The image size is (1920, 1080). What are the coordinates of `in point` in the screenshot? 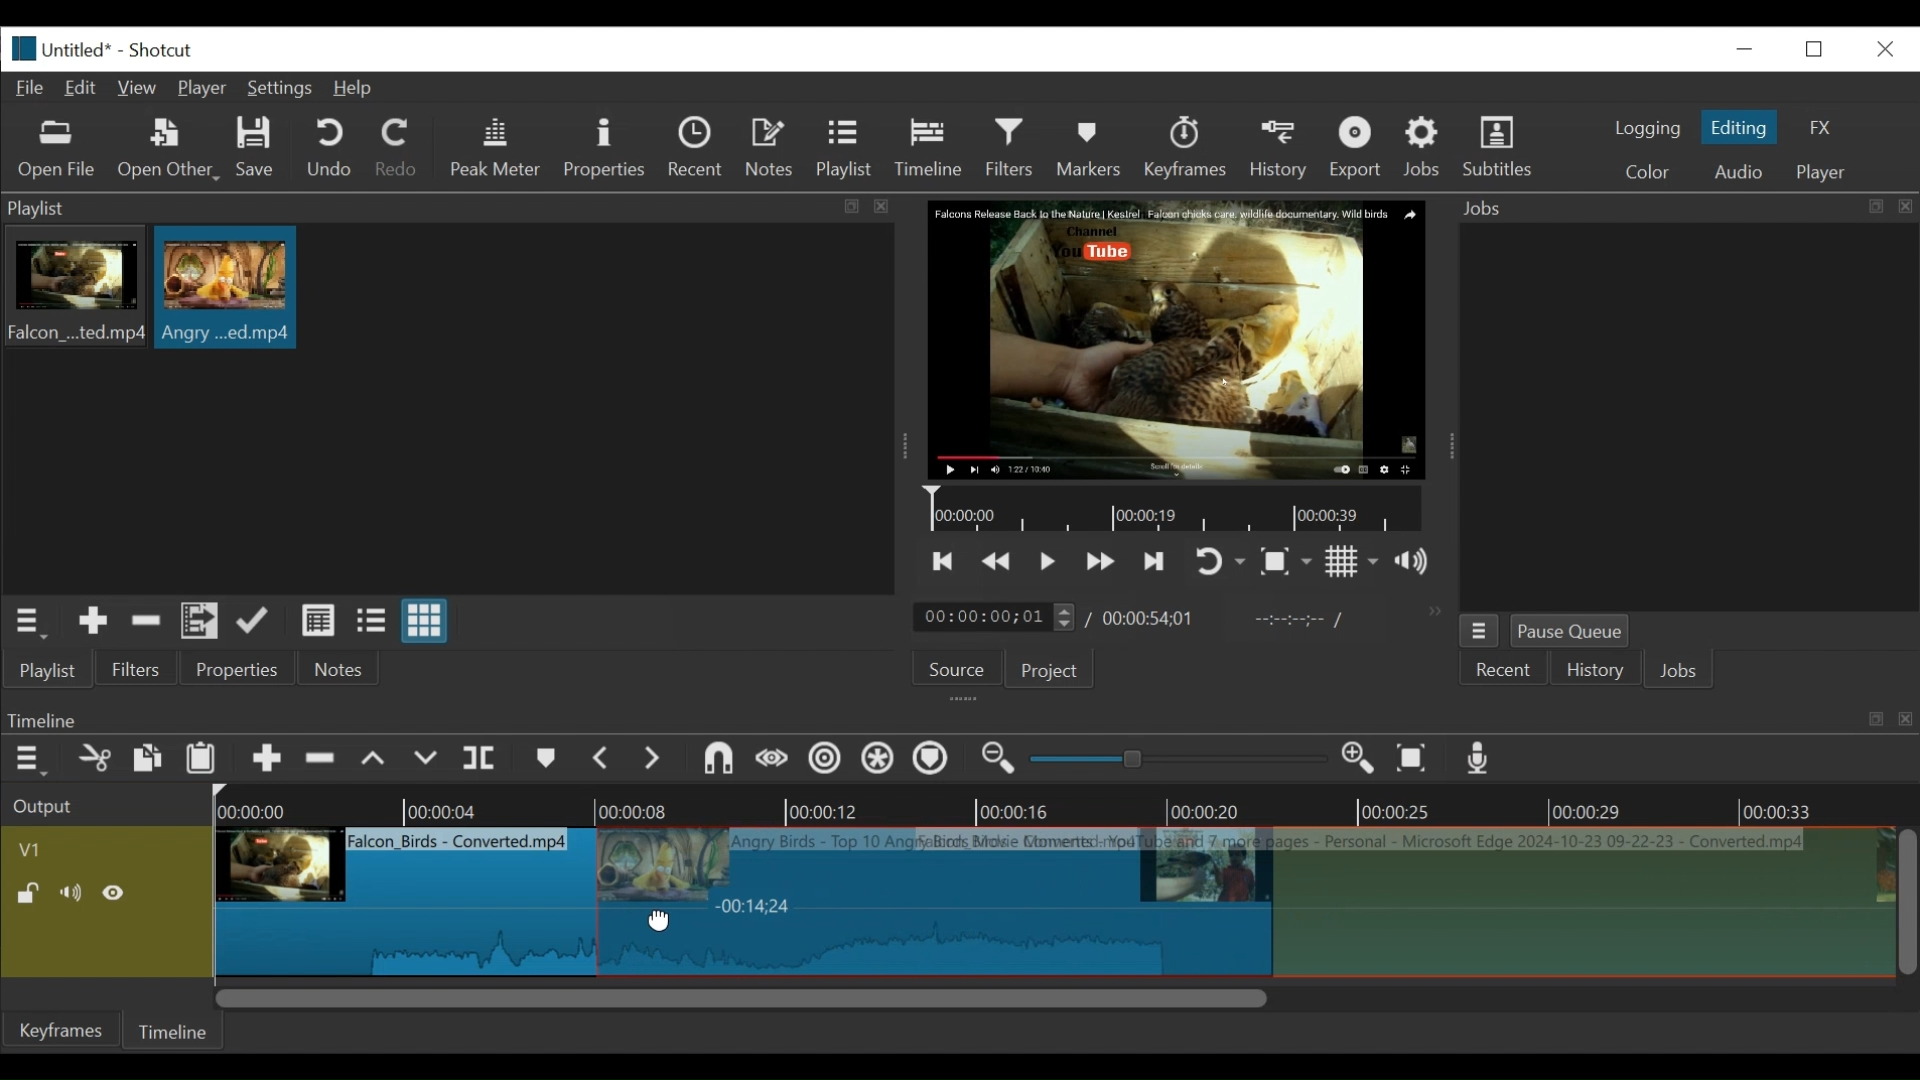 It's located at (1294, 622).